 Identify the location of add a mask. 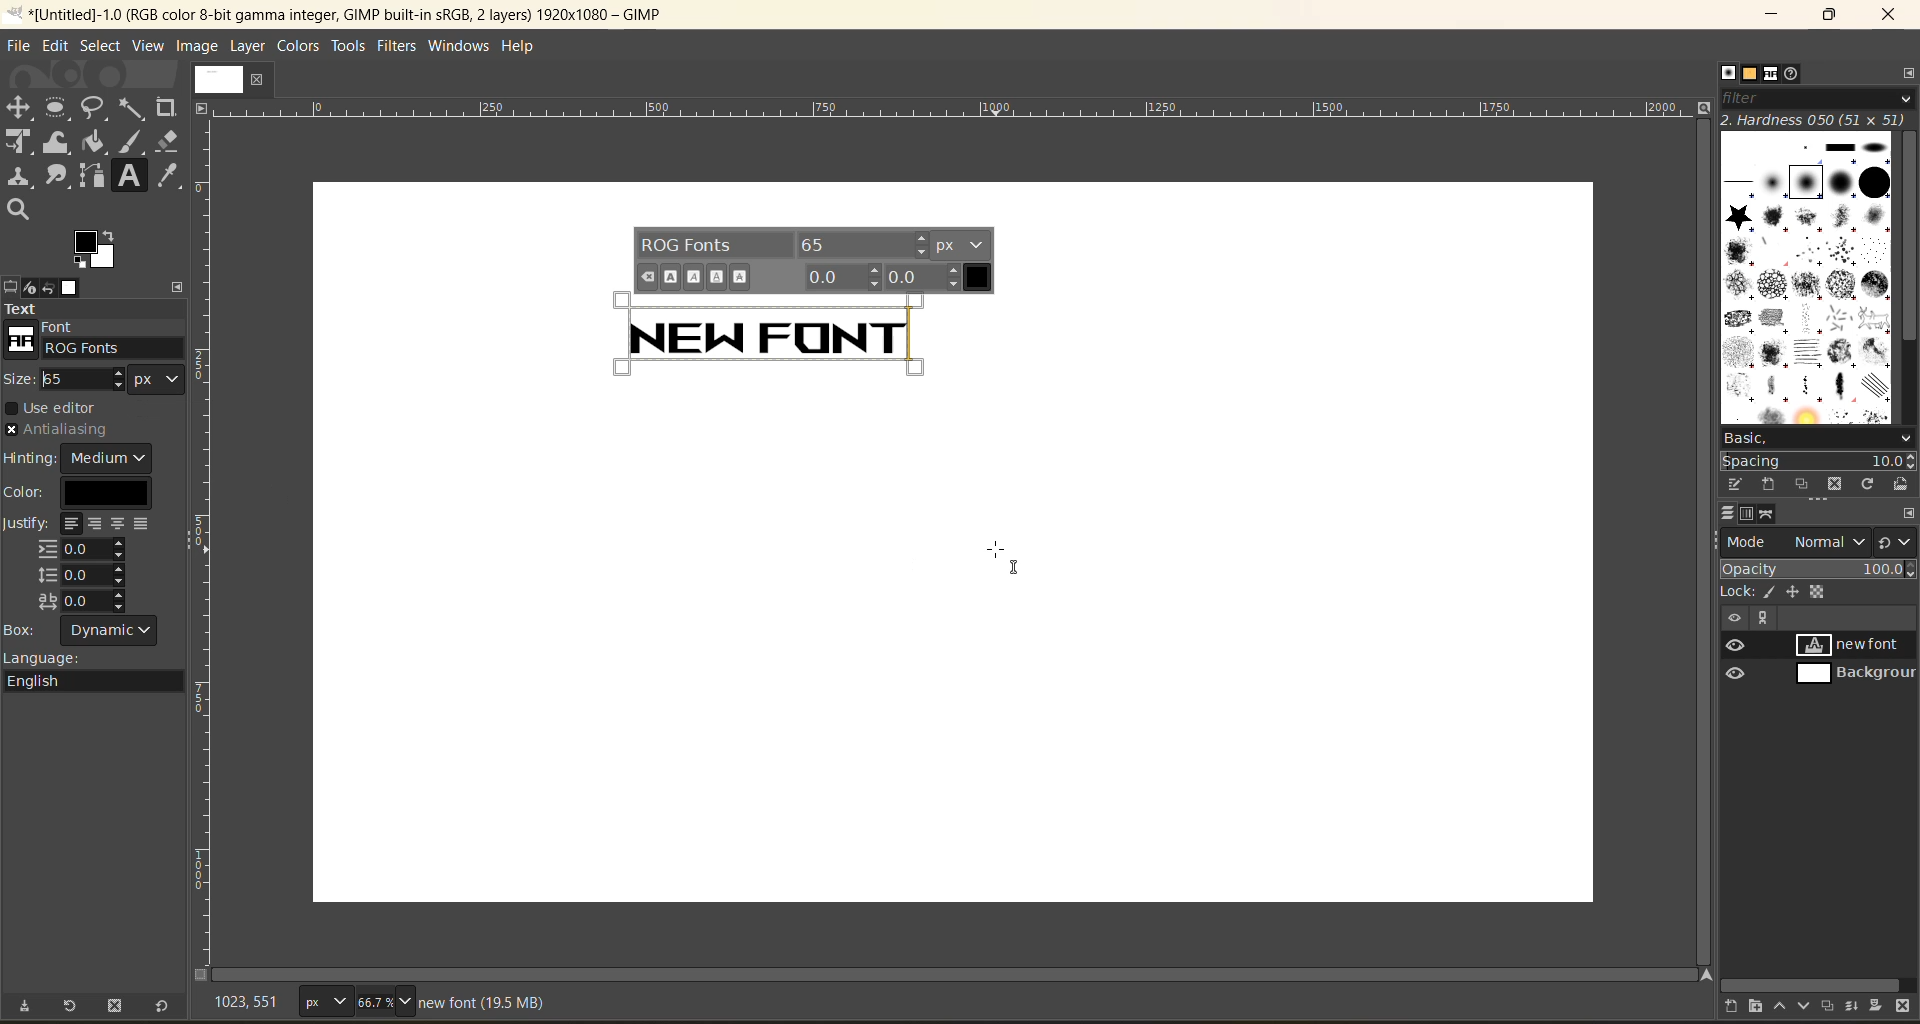
(1881, 1006).